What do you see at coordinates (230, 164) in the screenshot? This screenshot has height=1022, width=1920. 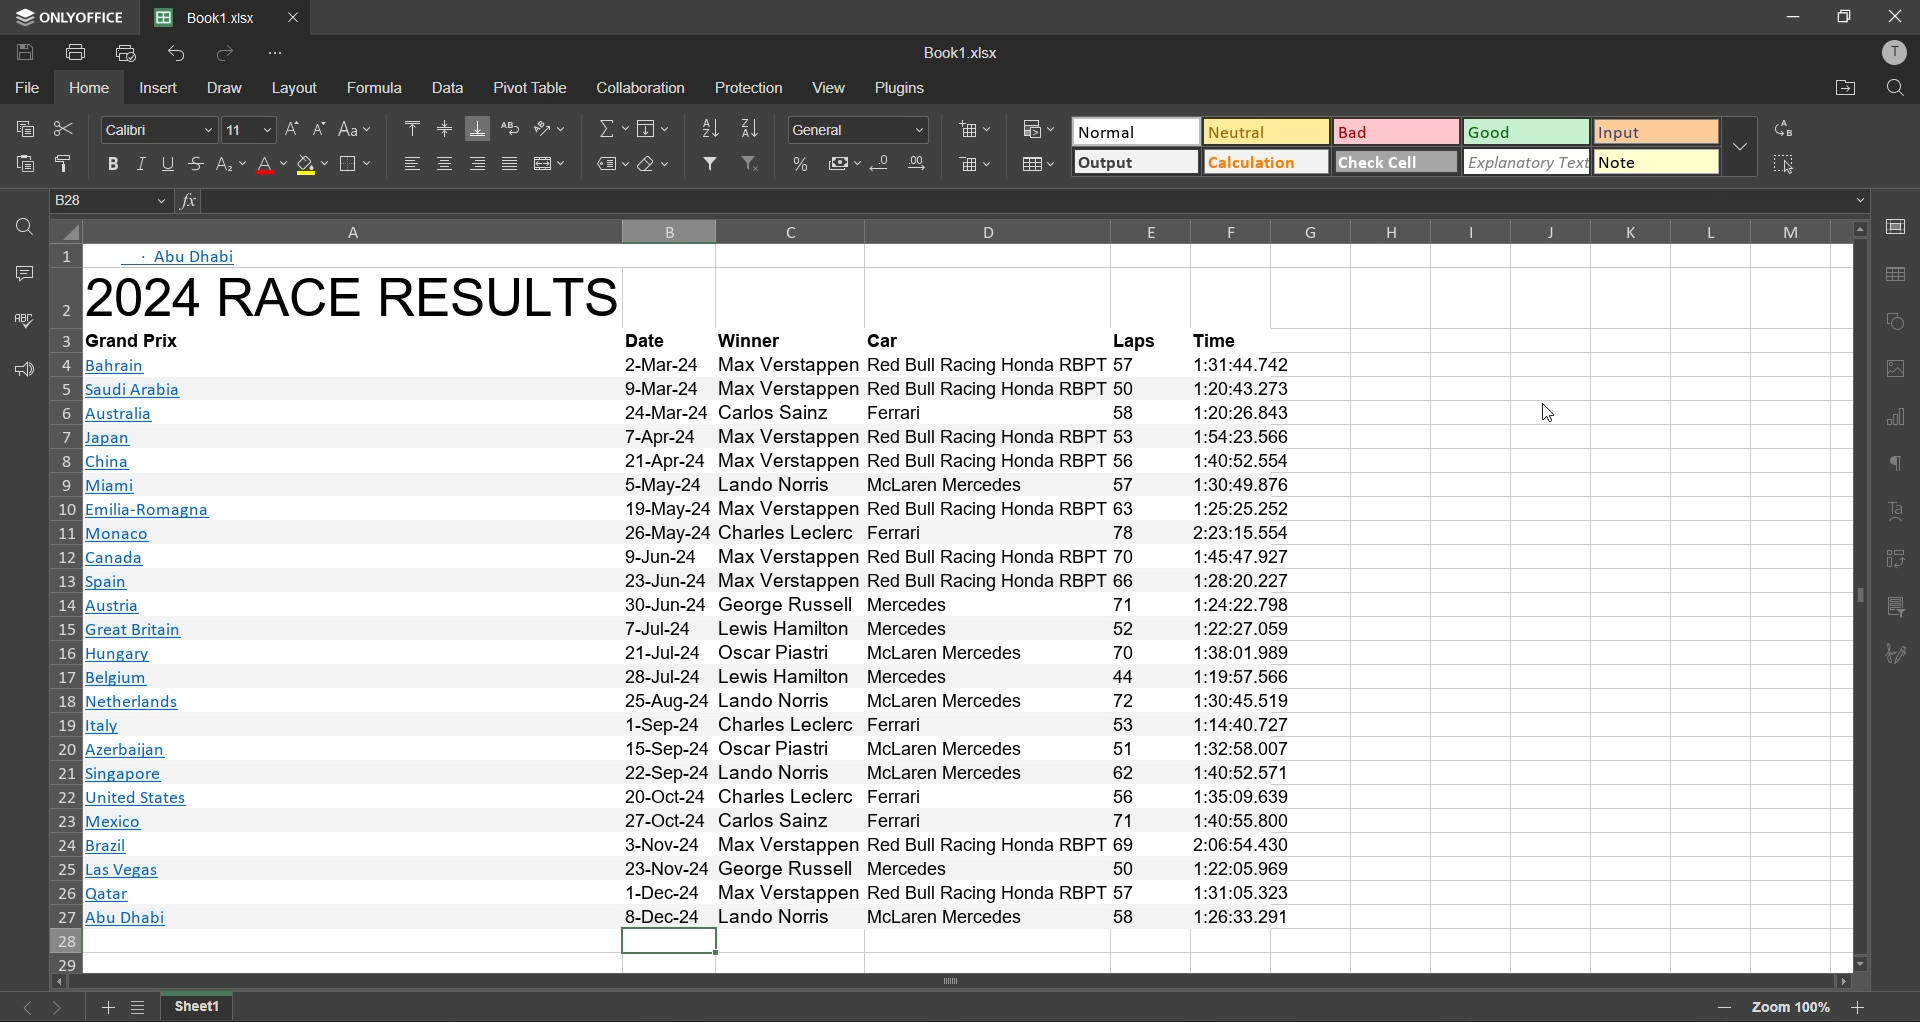 I see `sub\script` at bounding box center [230, 164].